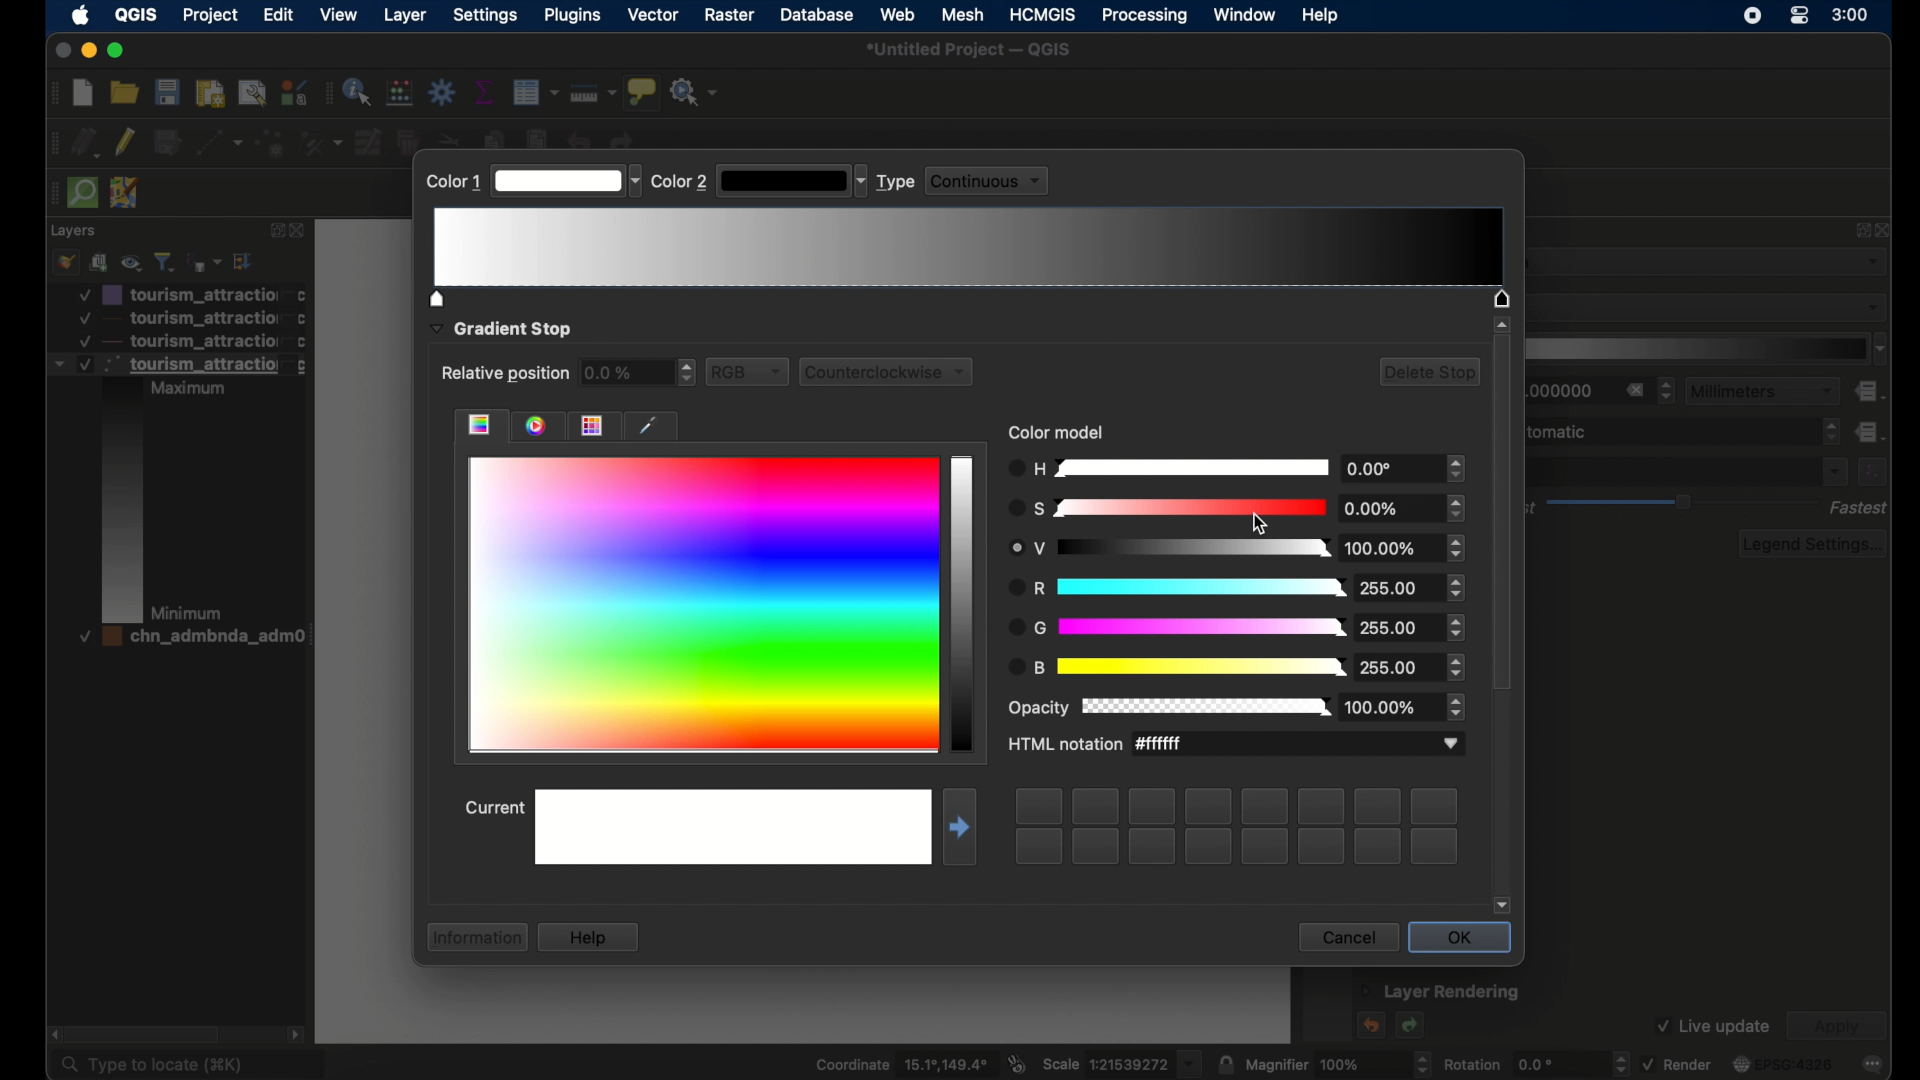 The image size is (1920, 1080). Describe the element at coordinates (74, 231) in the screenshot. I see `layers` at that location.